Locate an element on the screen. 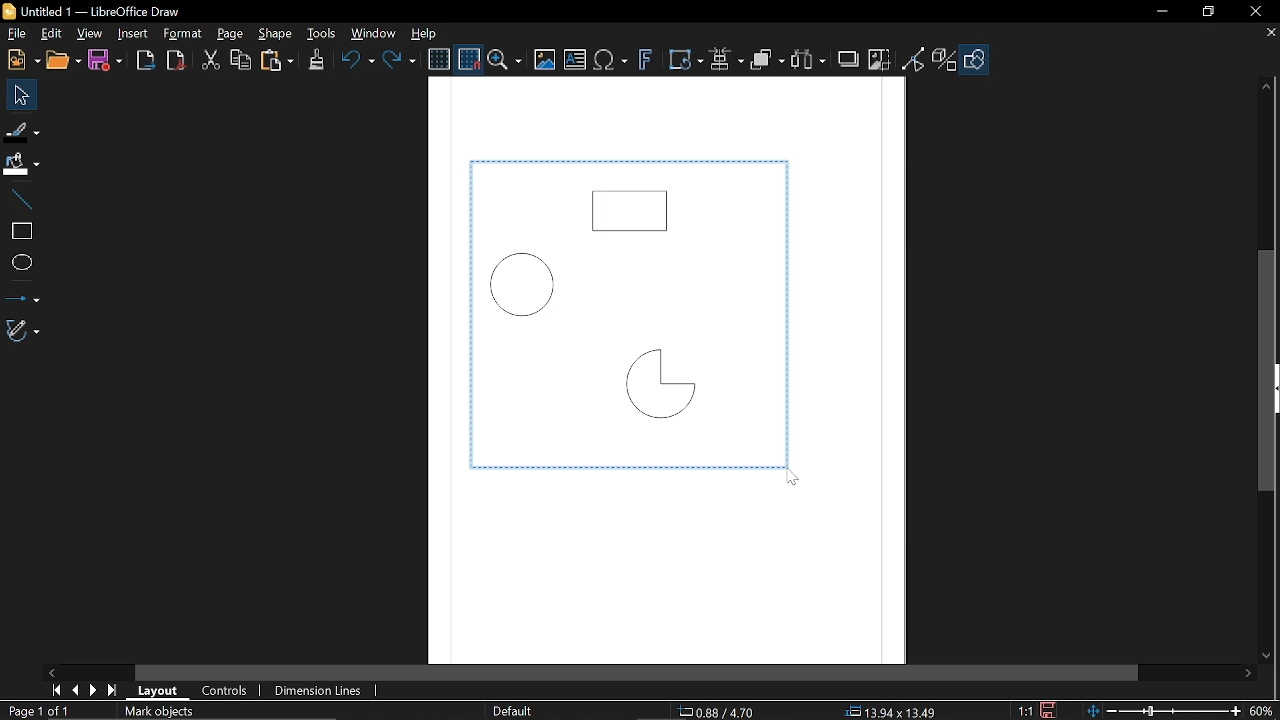 The image size is (1280, 720). Shadow is located at coordinates (849, 59).